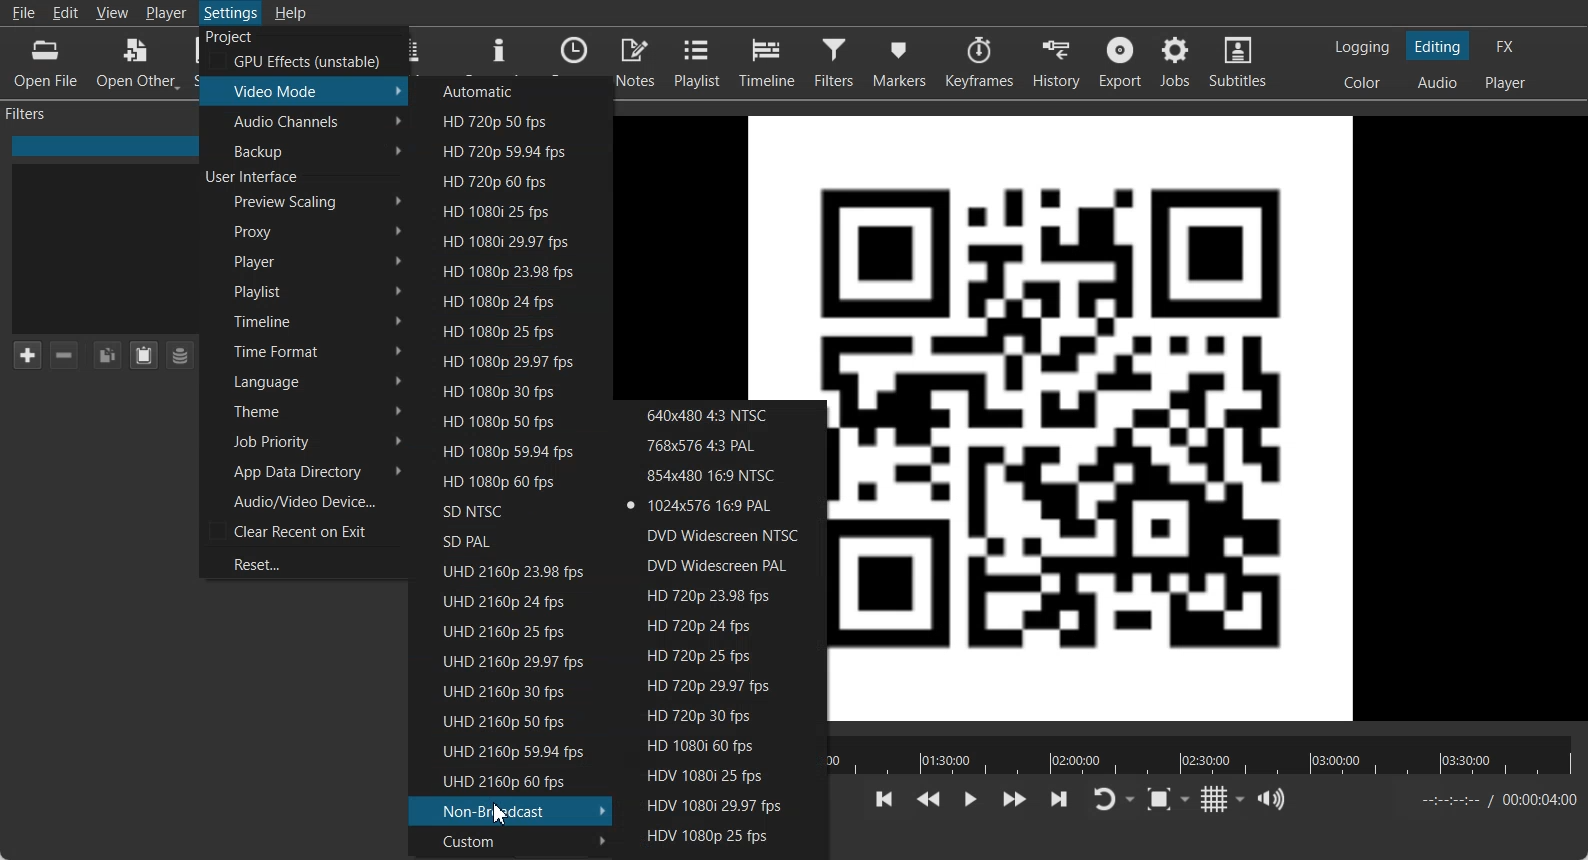 The width and height of the screenshot is (1588, 860). Describe the element at coordinates (301, 50) in the screenshot. I see `Project GPU Effect` at that location.